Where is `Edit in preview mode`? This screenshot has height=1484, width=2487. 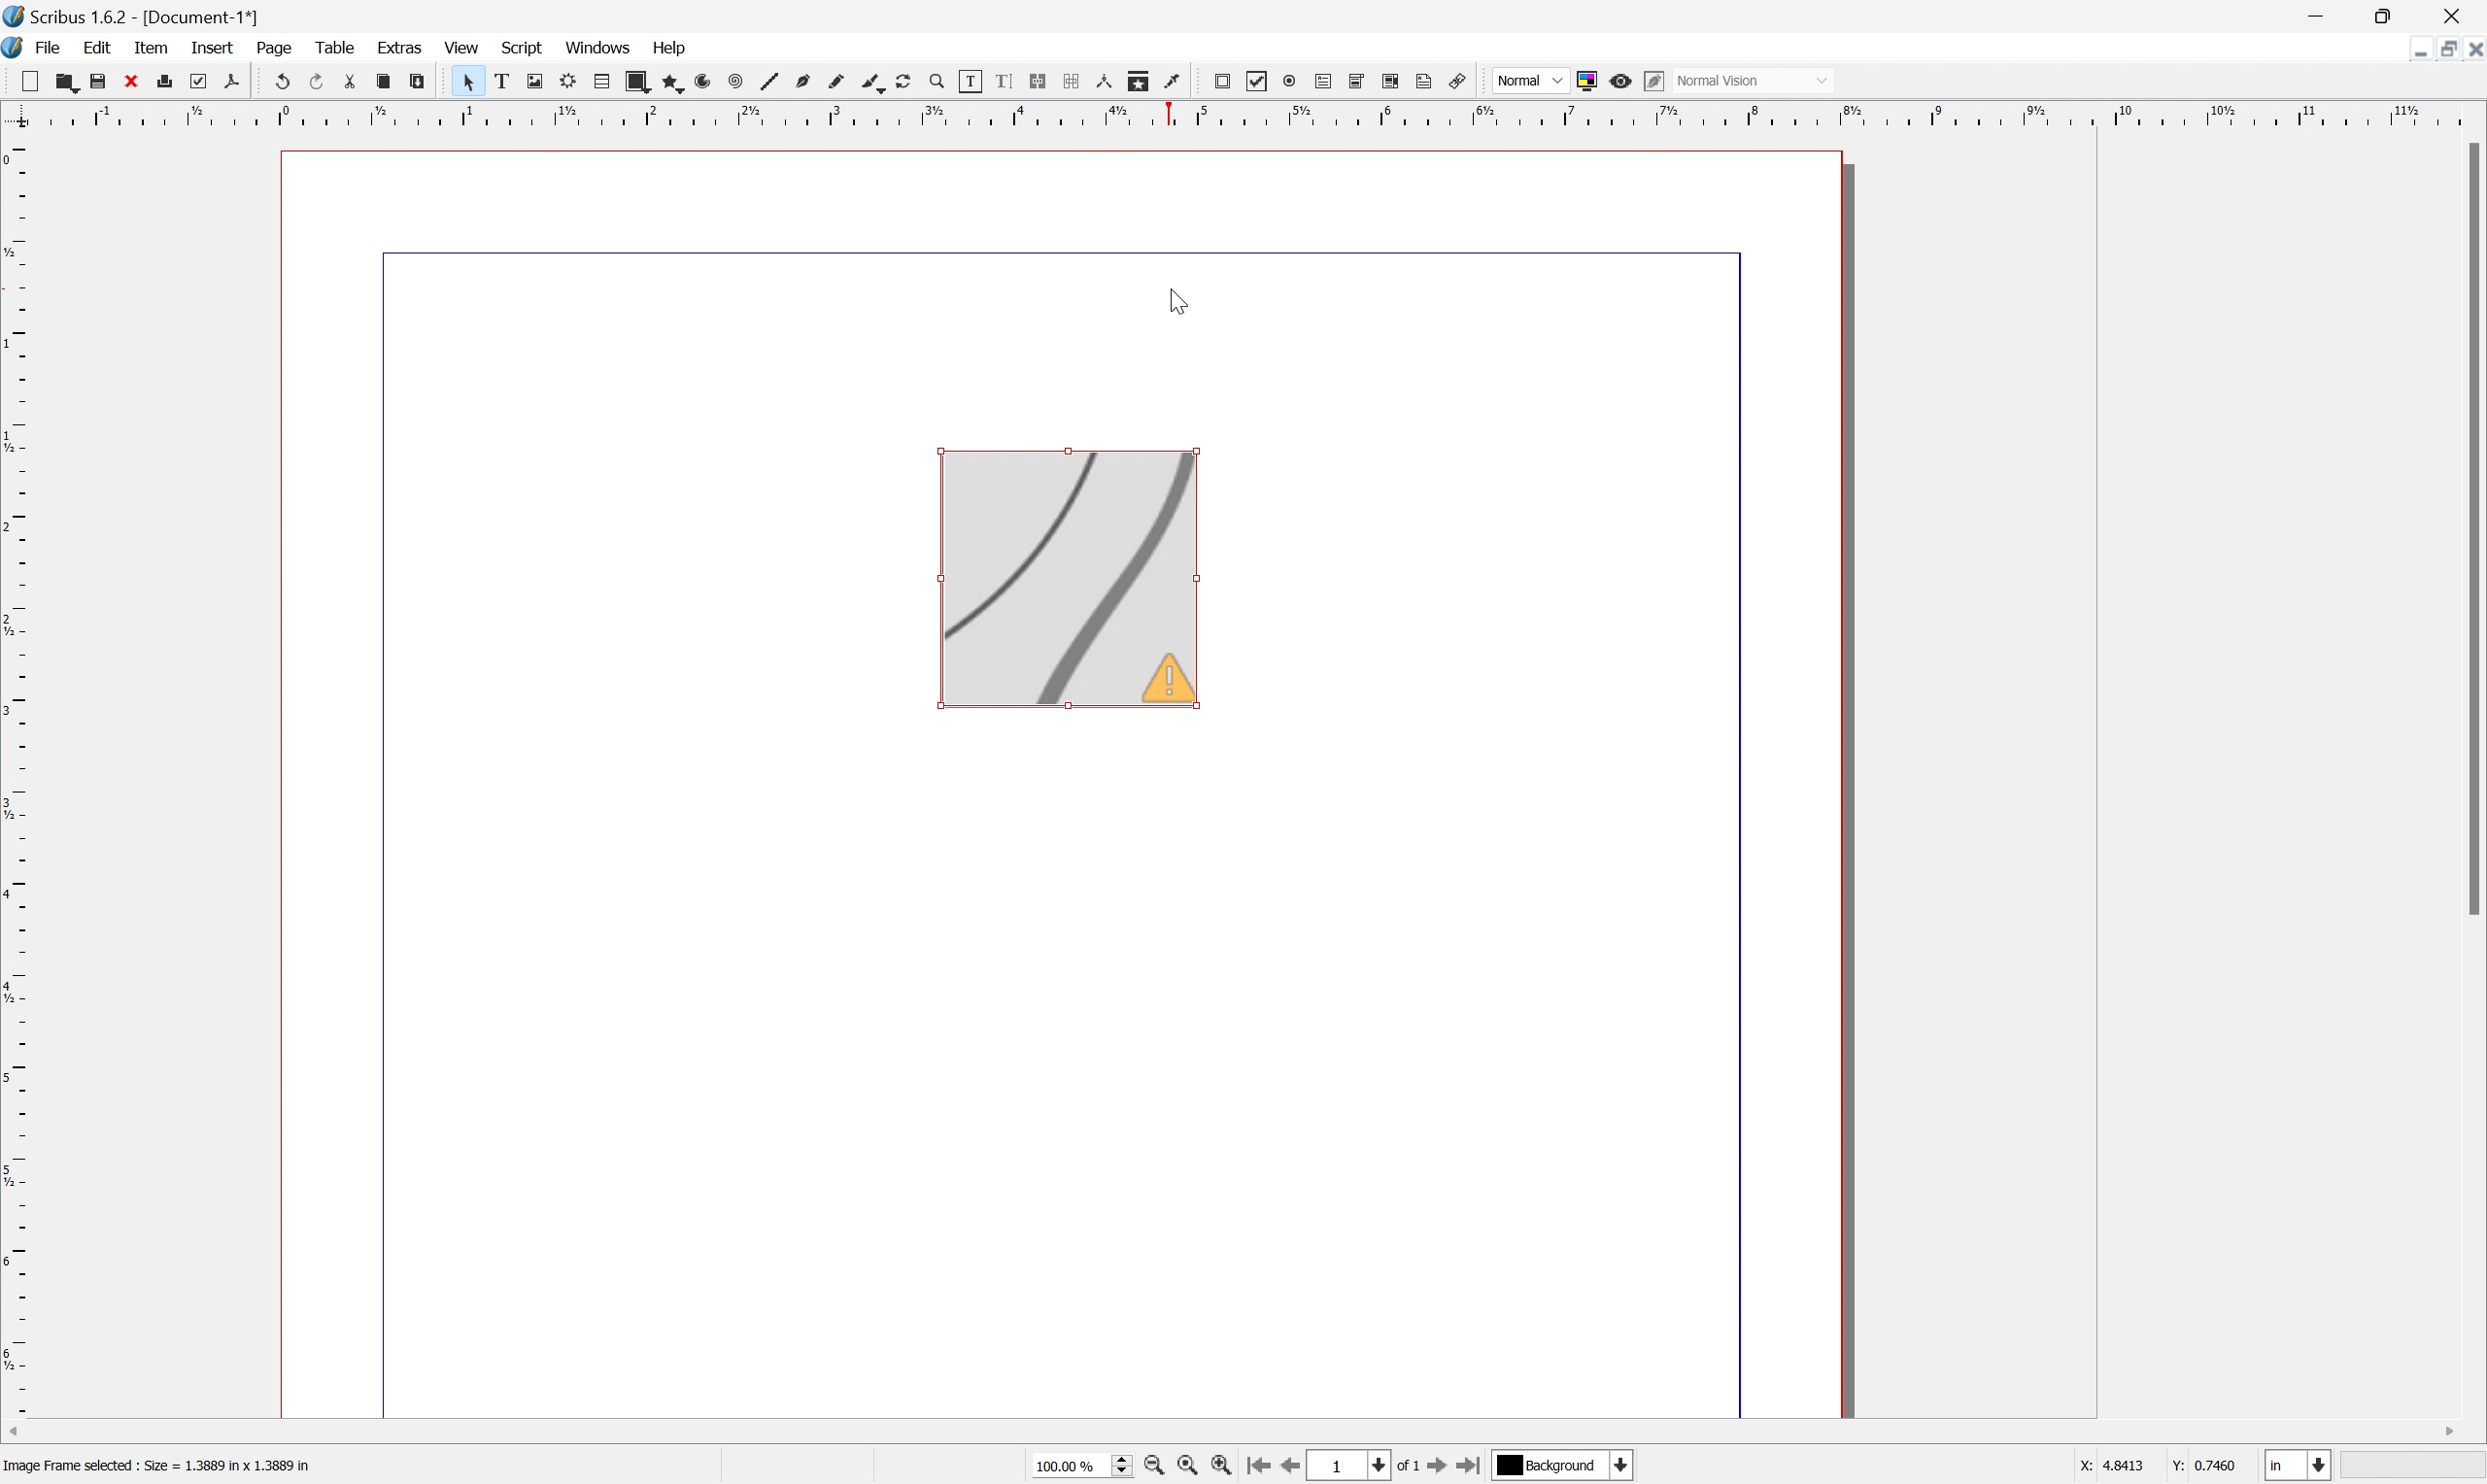
Edit in preview mode is located at coordinates (1659, 79).